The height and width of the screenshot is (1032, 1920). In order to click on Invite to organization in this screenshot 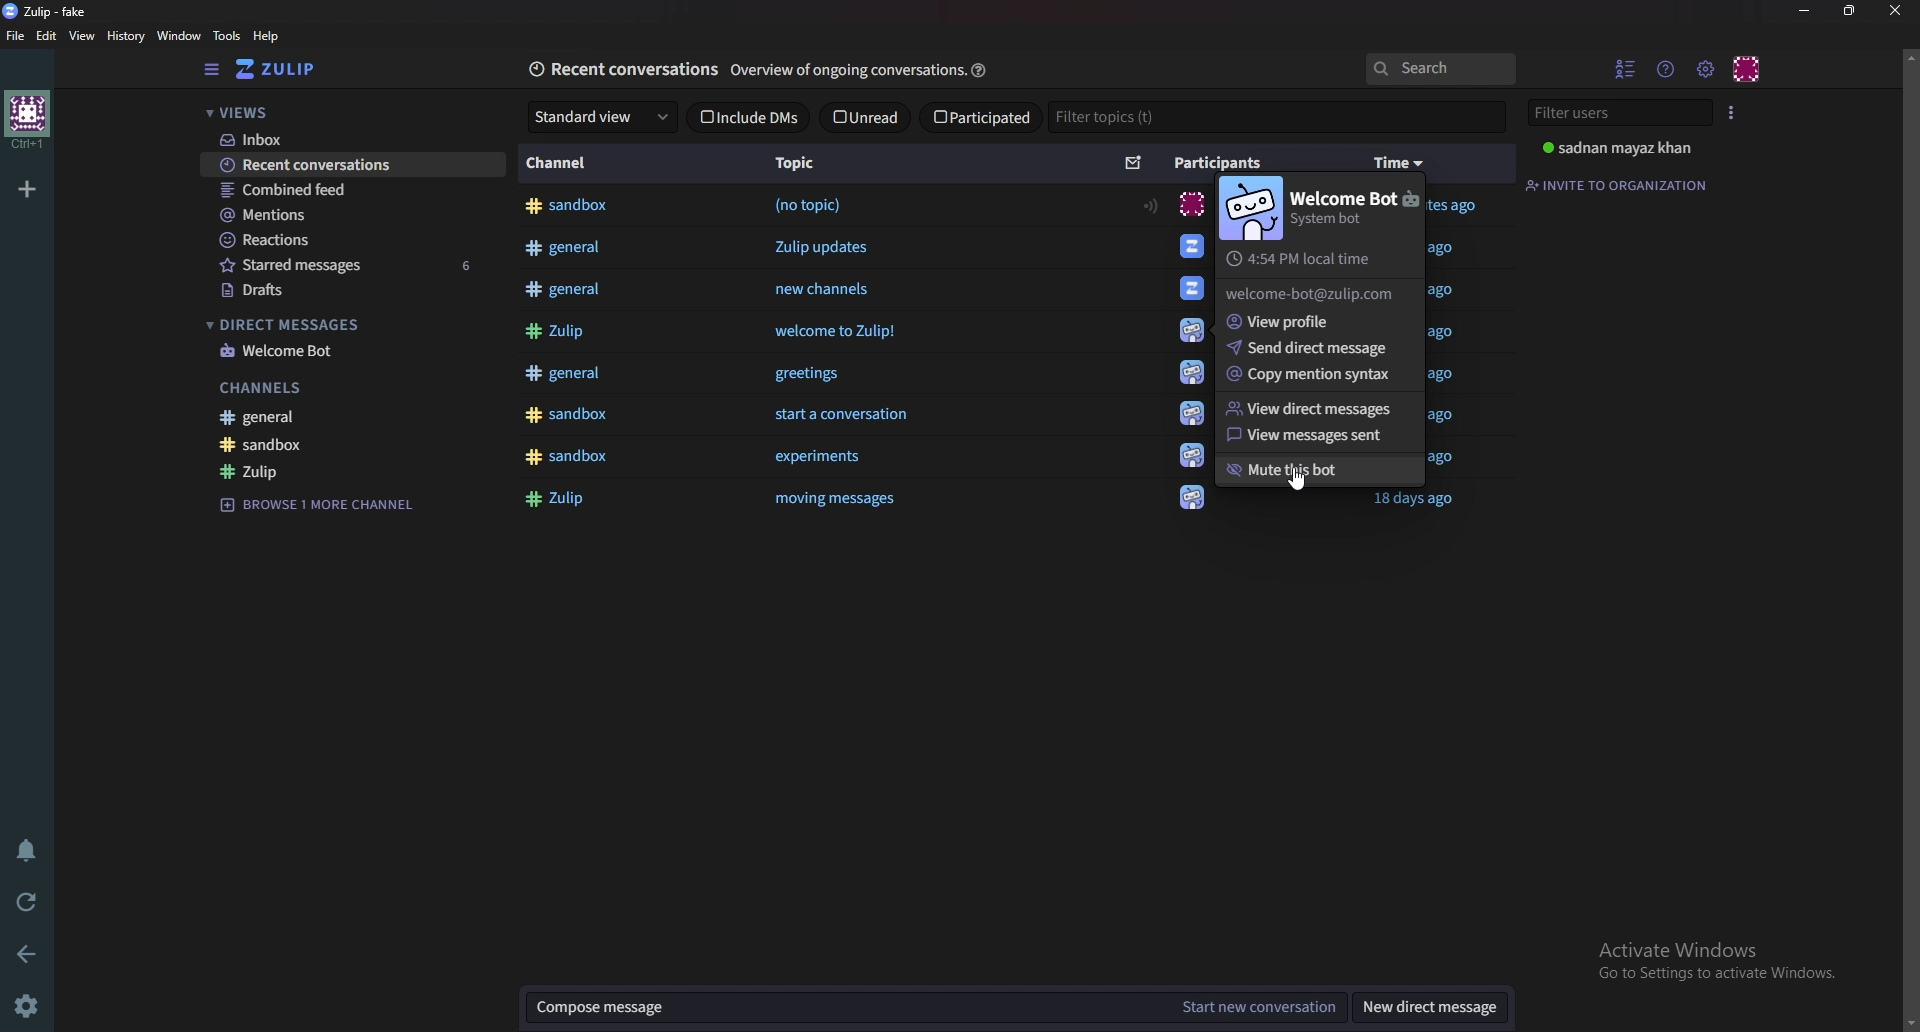, I will do `click(1621, 183)`.